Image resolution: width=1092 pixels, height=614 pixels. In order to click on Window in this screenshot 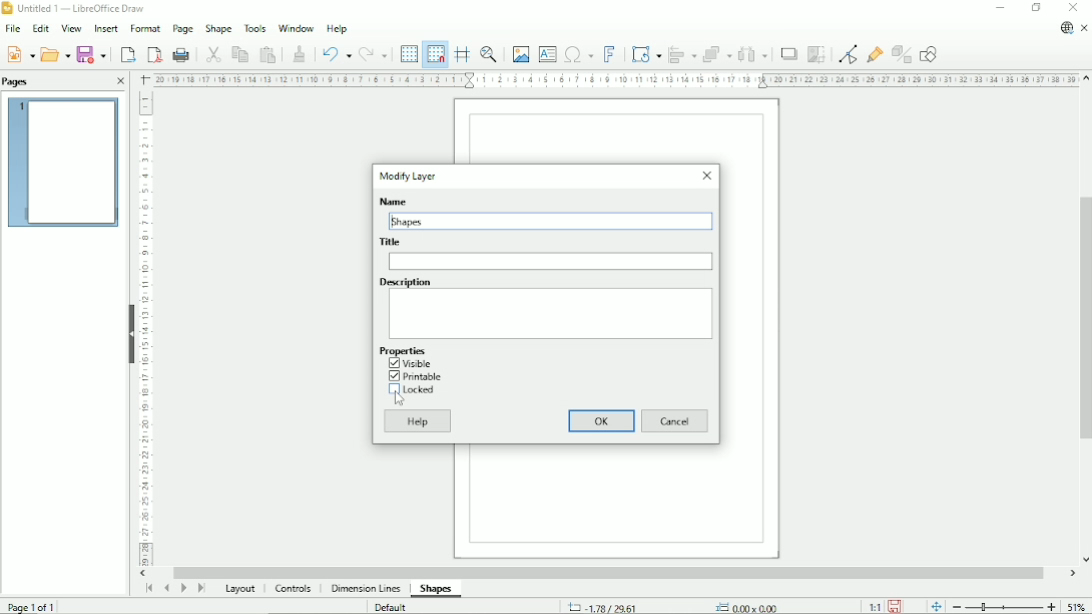, I will do `click(296, 27)`.